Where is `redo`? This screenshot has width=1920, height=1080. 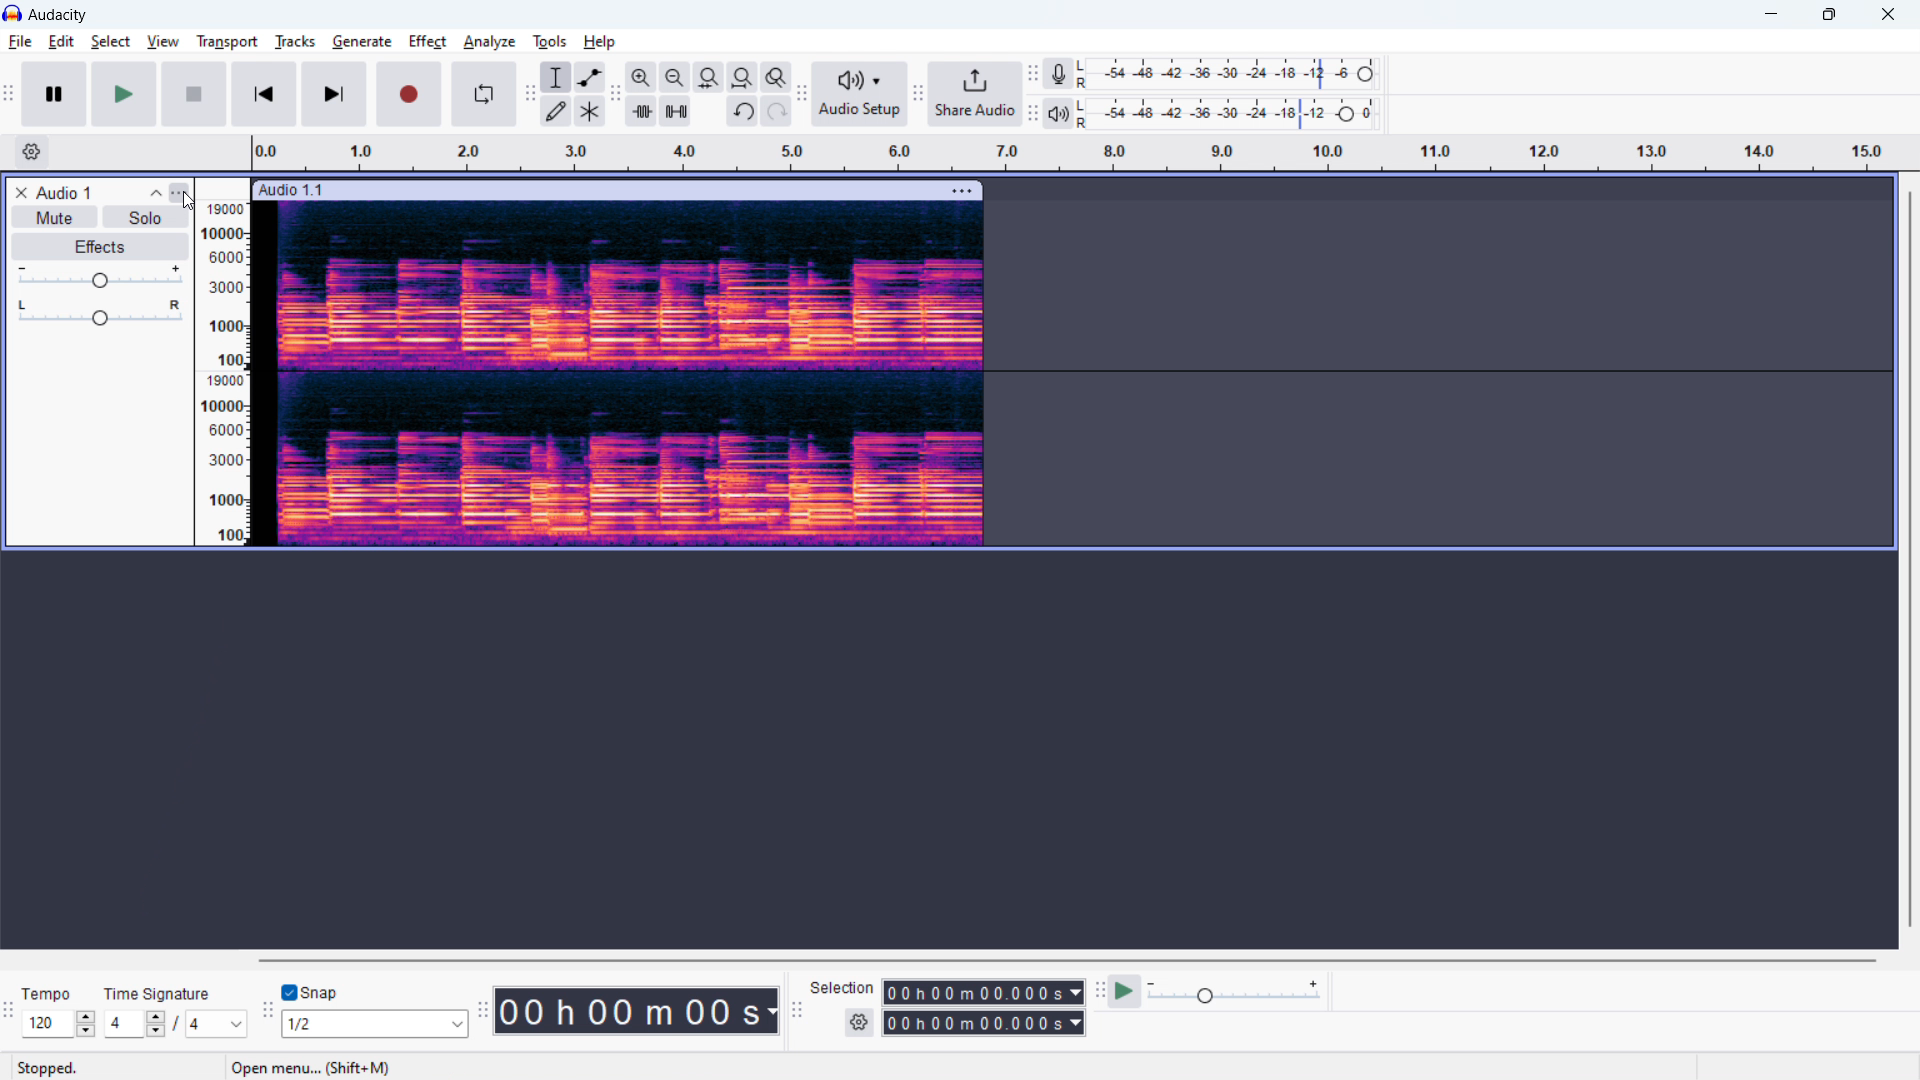 redo is located at coordinates (776, 111).